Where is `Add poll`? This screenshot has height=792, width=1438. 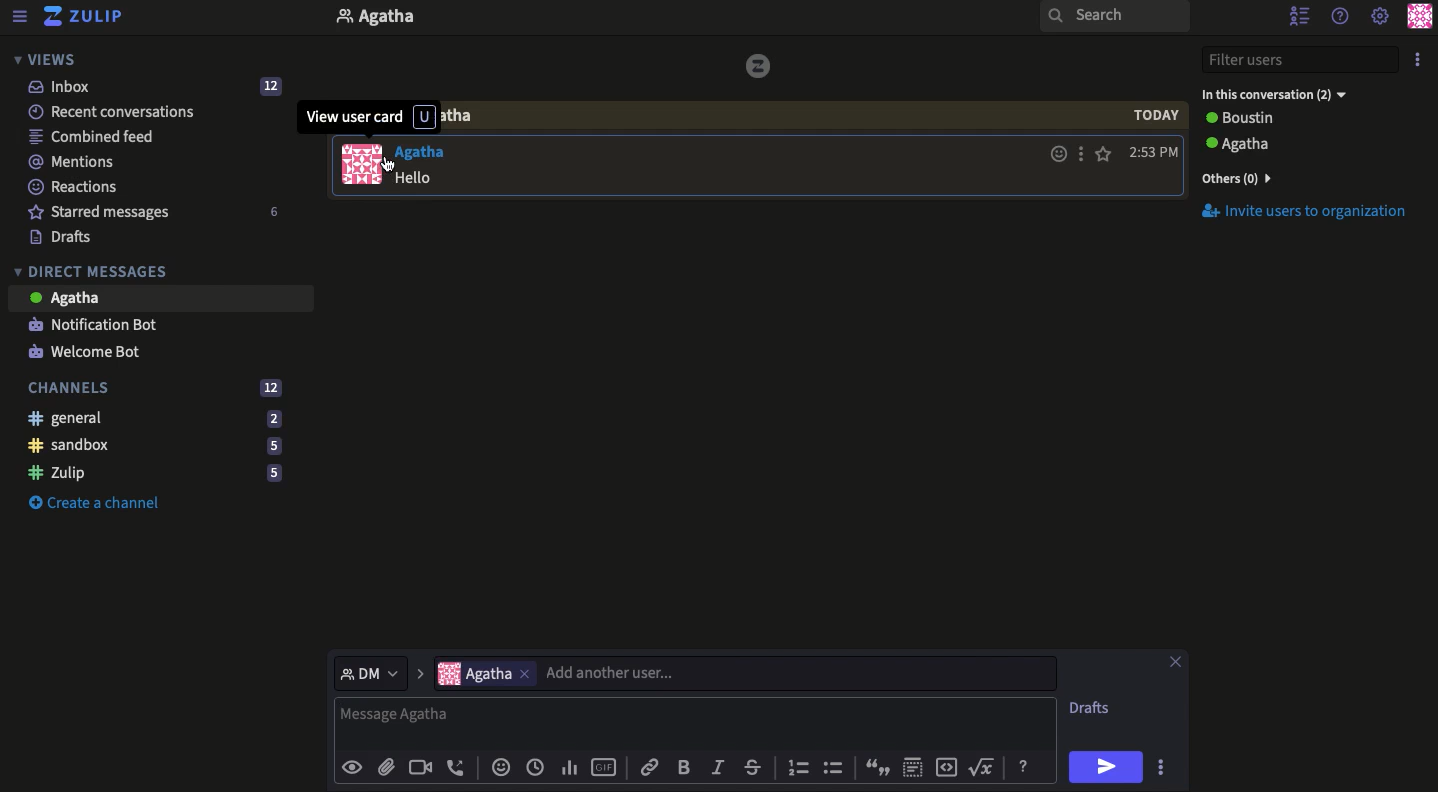 Add poll is located at coordinates (574, 765).